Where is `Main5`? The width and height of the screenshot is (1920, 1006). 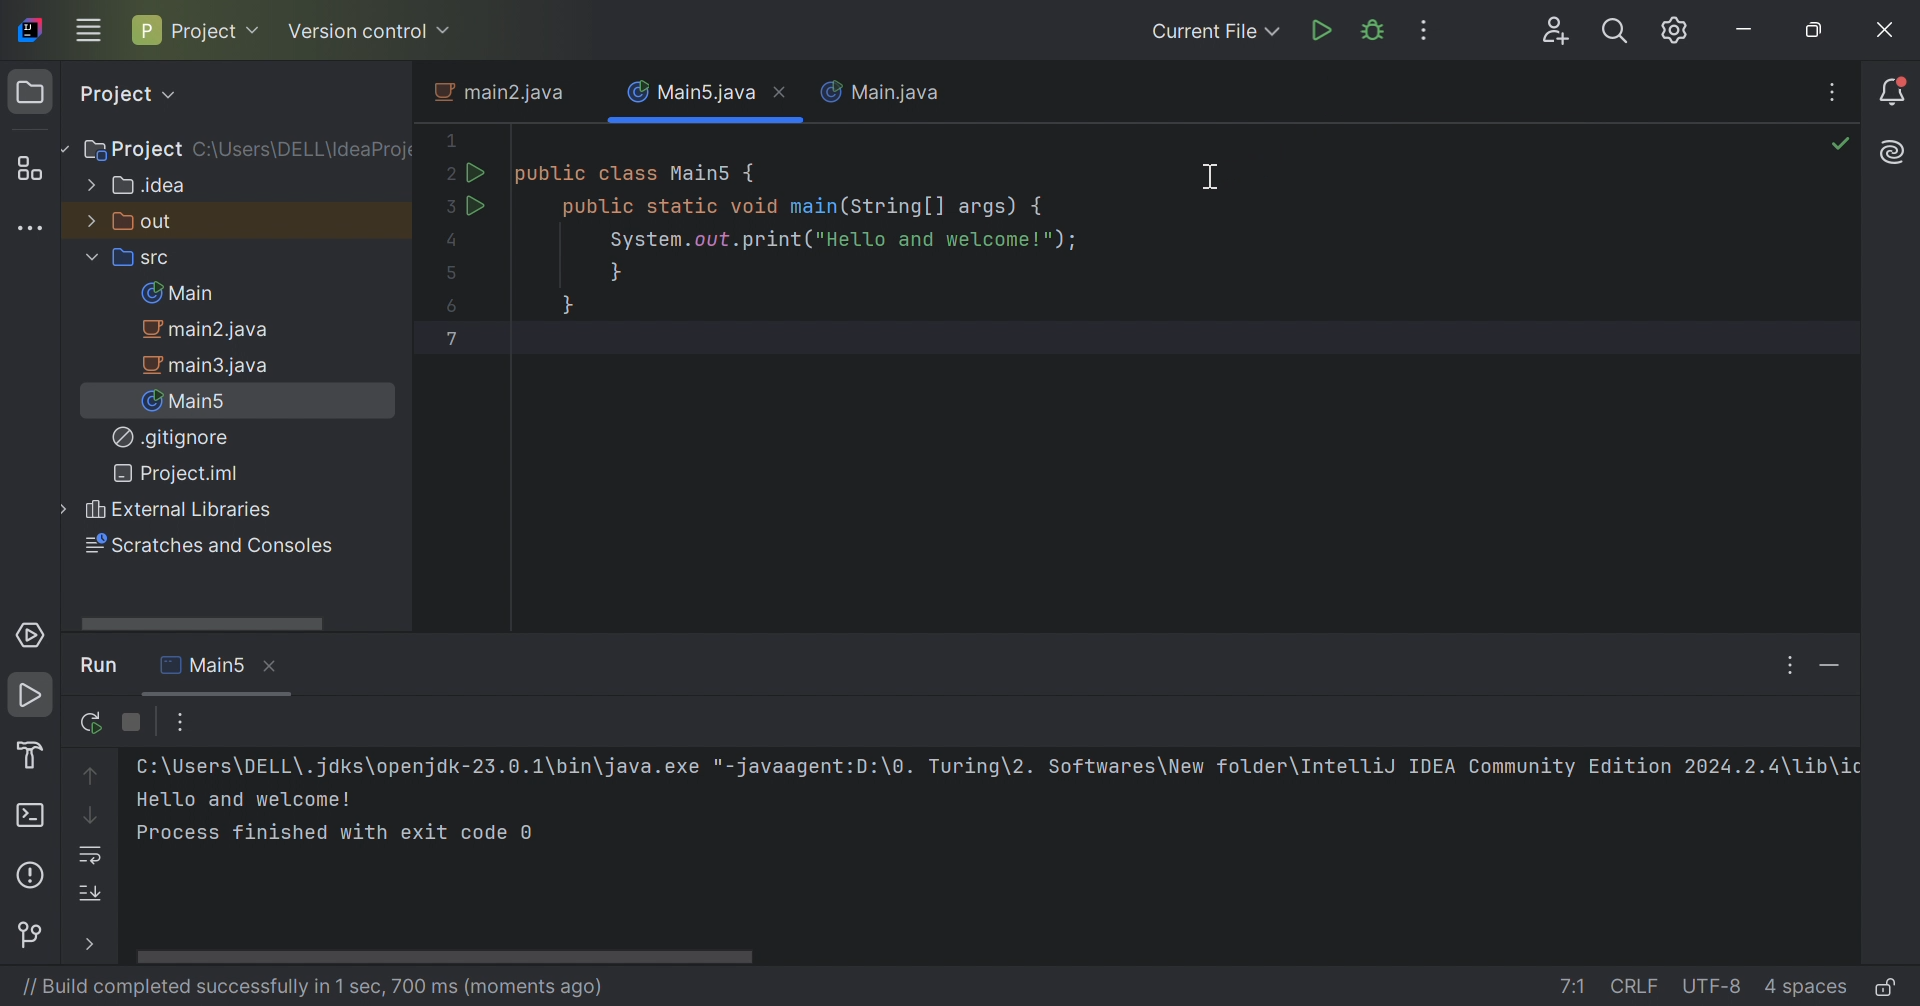
Main5 is located at coordinates (189, 402).